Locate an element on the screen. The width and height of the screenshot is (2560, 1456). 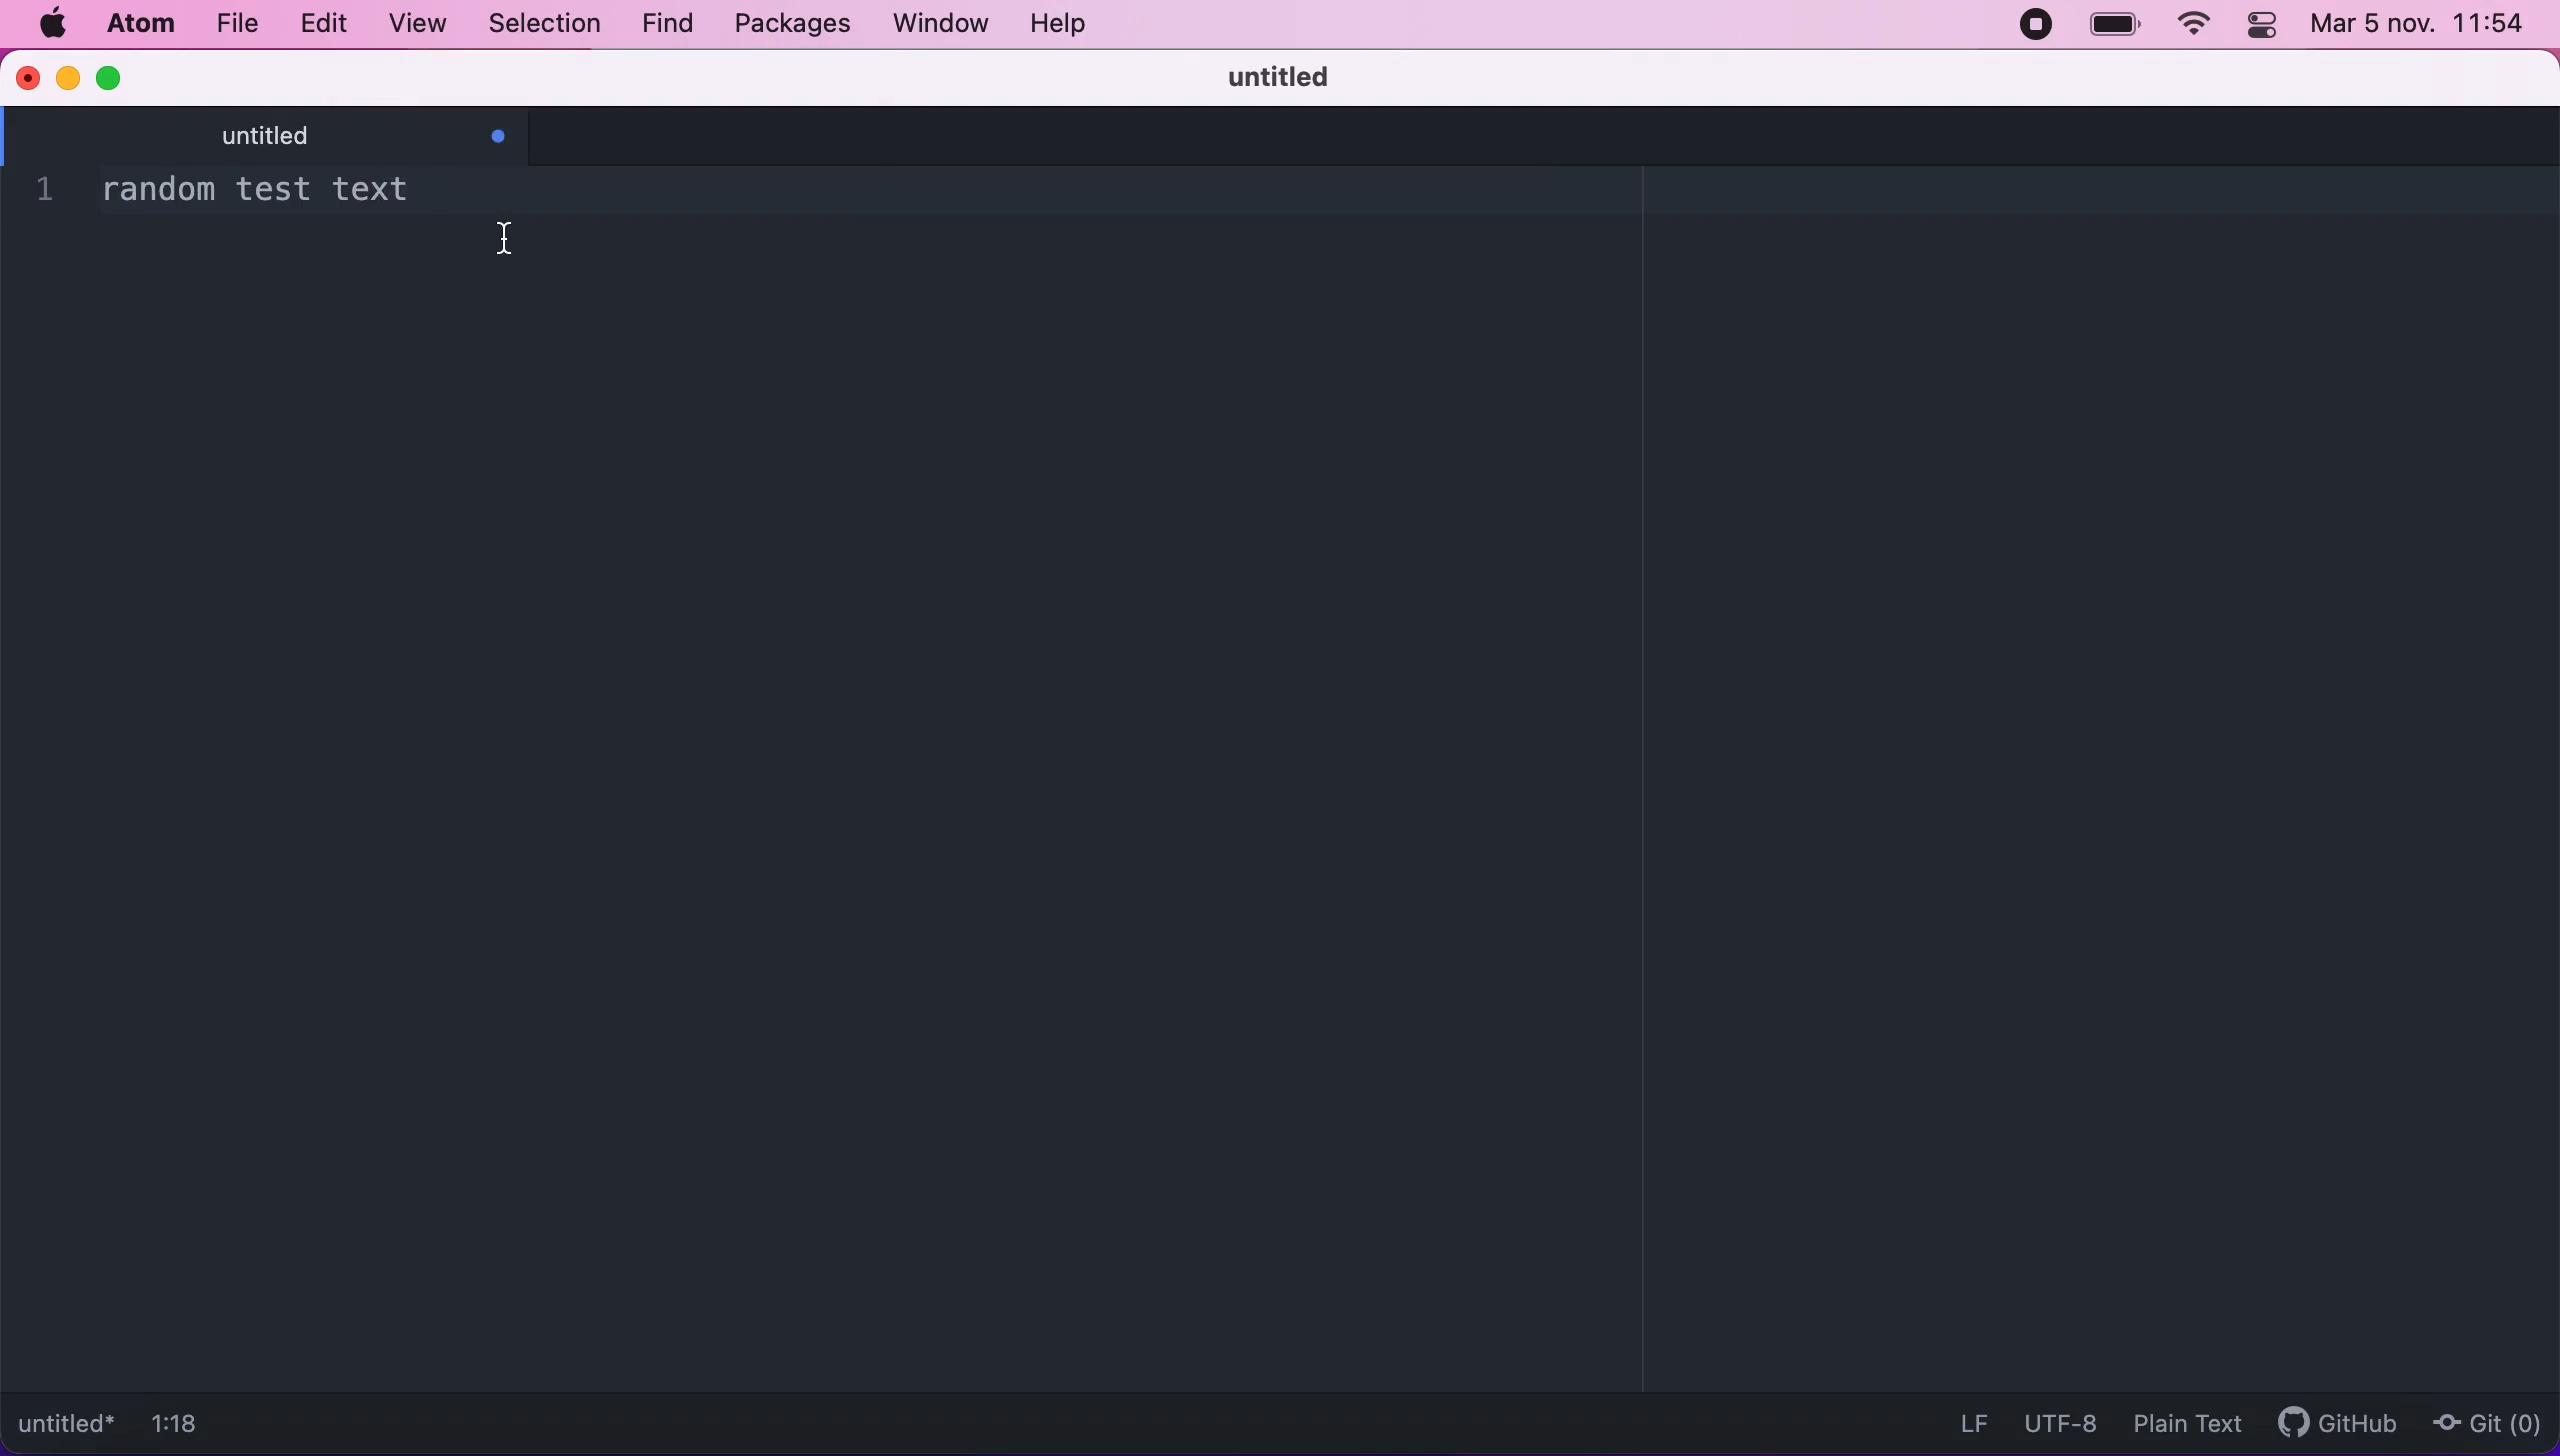
maximize is located at coordinates (114, 76).